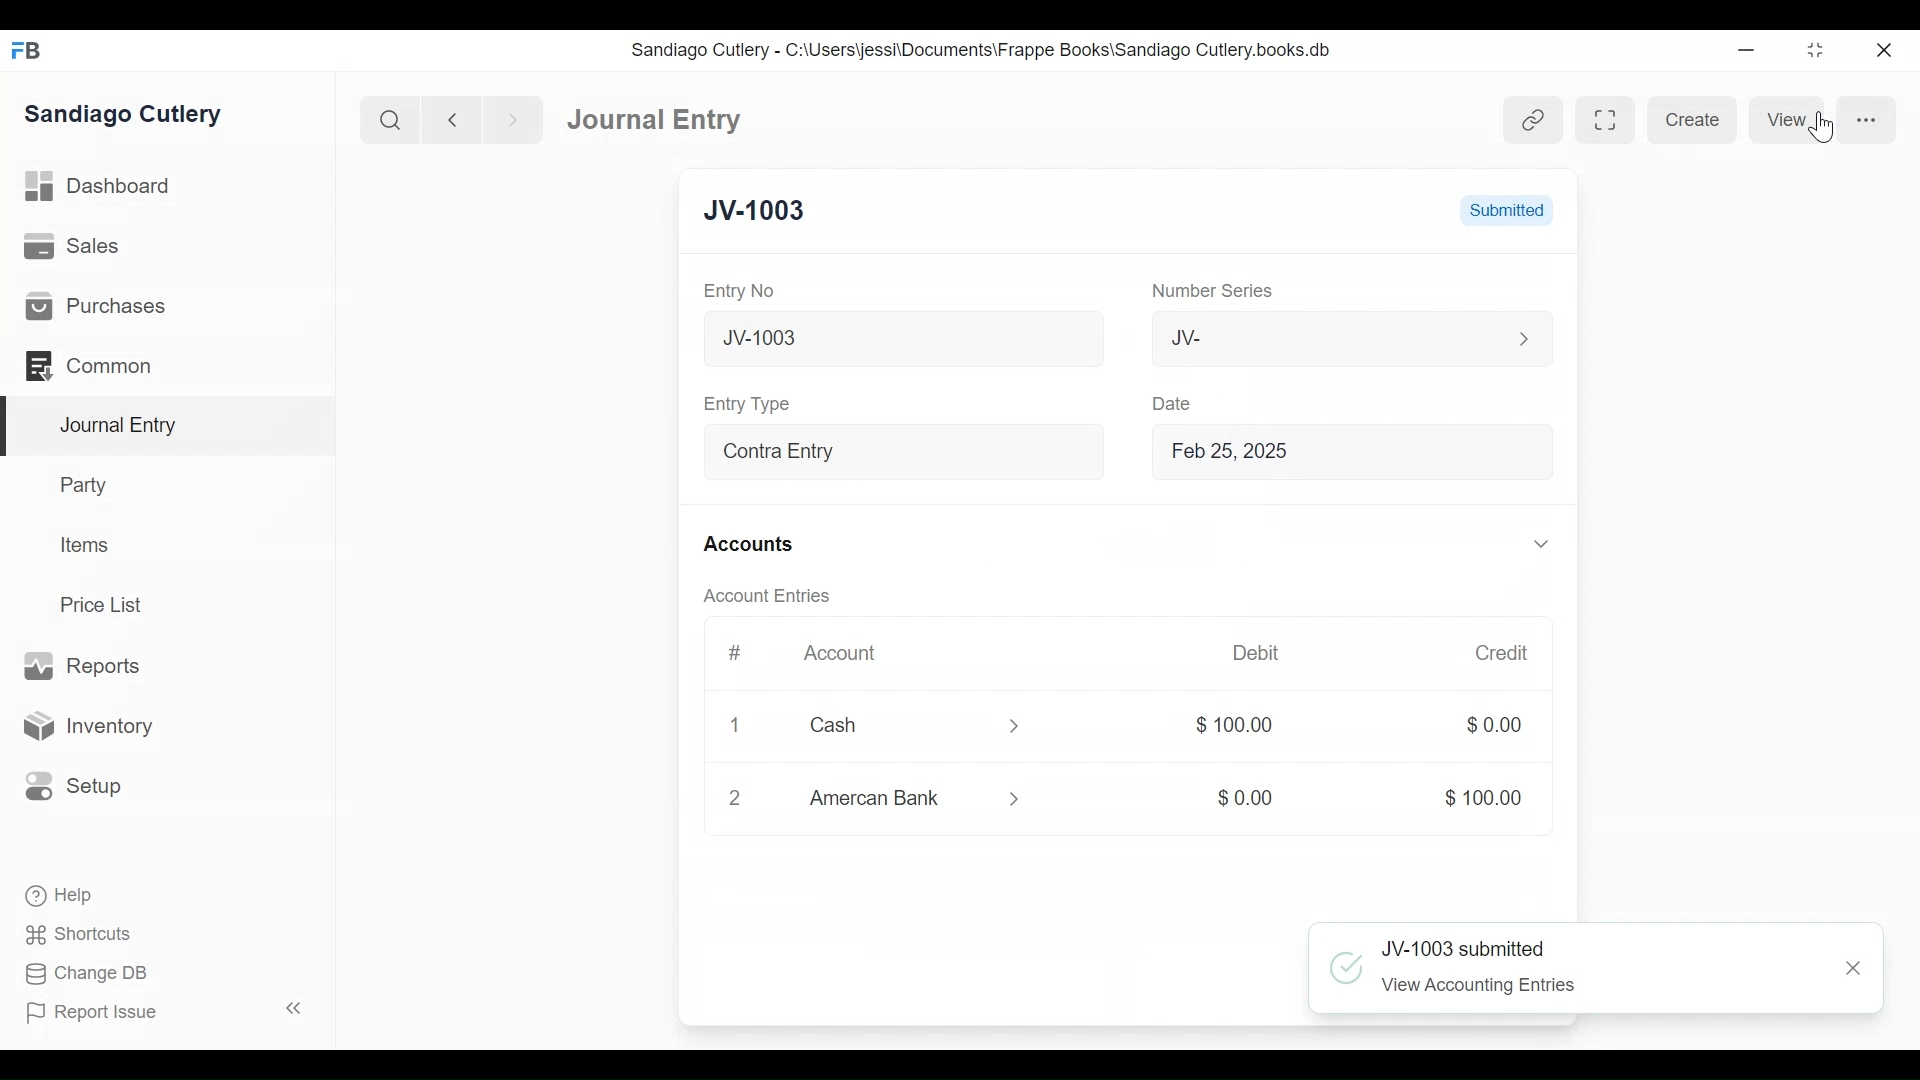 The height and width of the screenshot is (1080, 1920). I want to click on Party, so click(81, 485).